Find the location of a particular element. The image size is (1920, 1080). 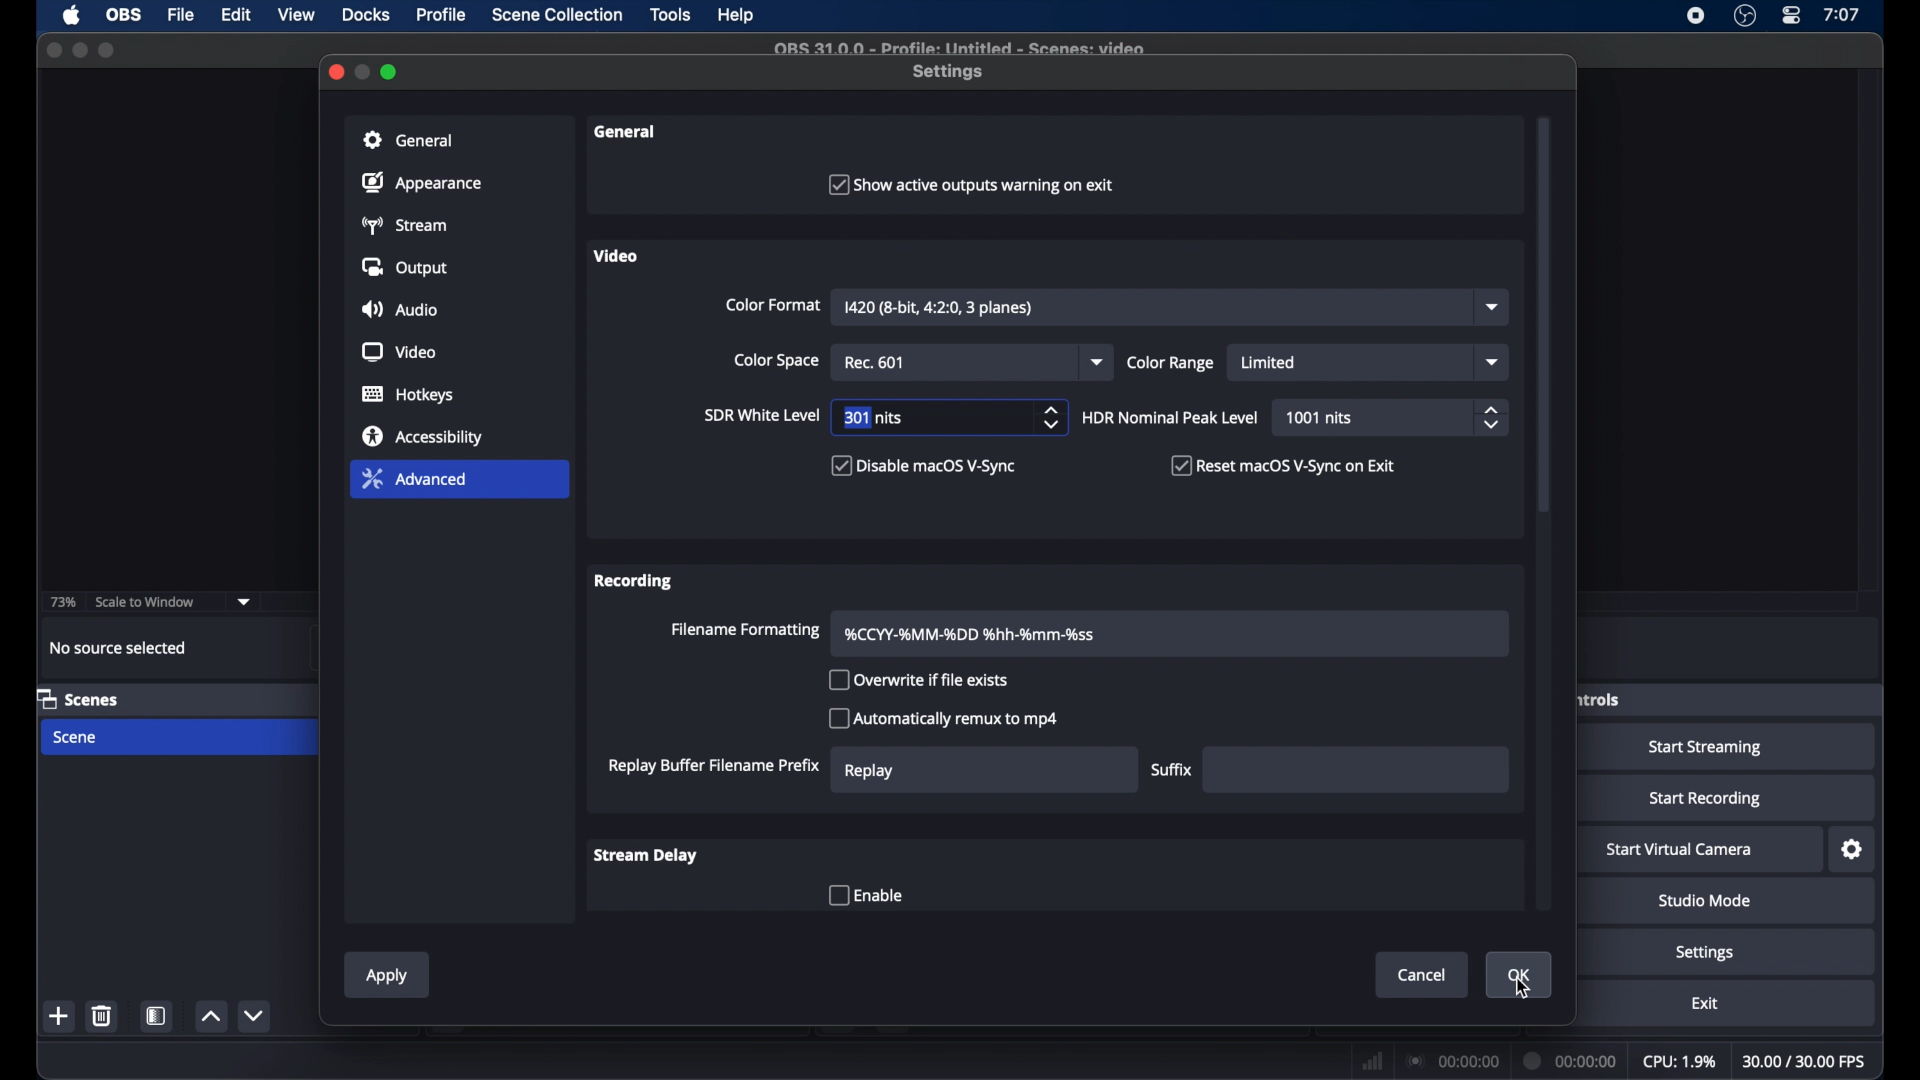

filename is located at coordinates (977, 635).